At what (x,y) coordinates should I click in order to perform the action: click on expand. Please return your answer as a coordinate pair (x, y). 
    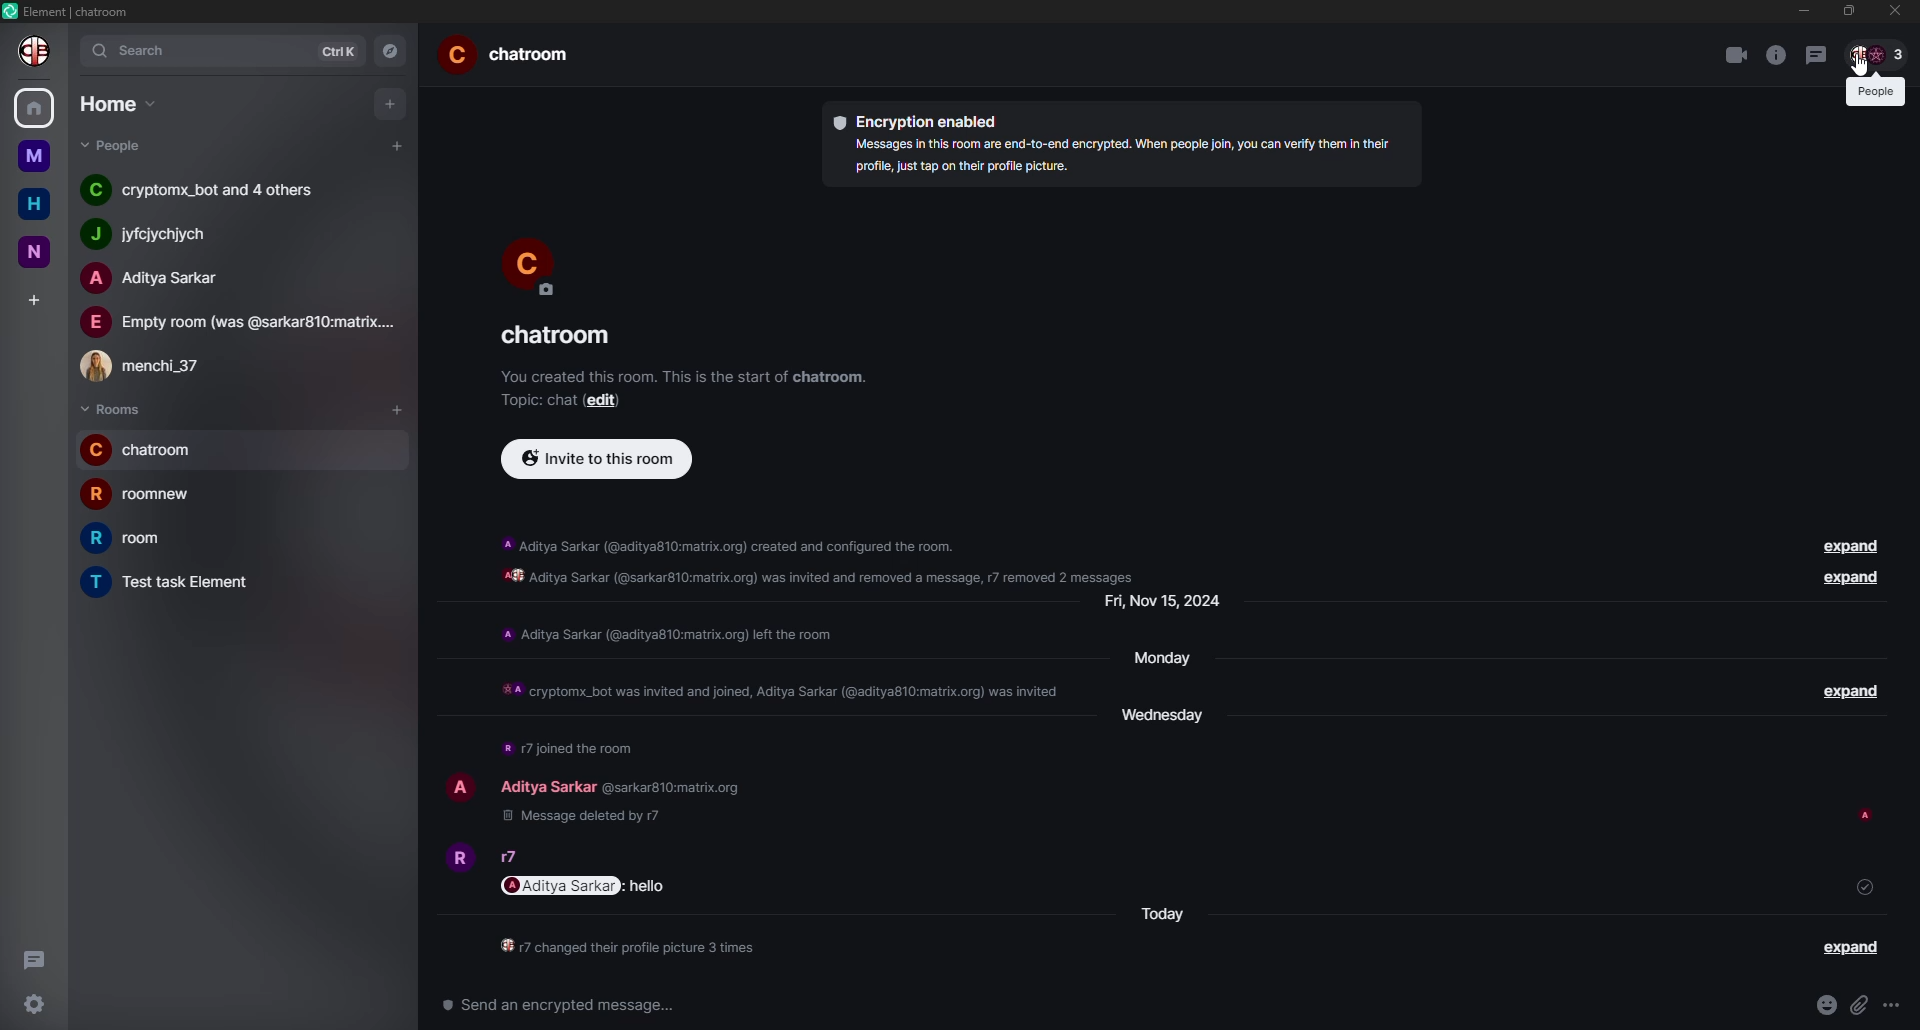
    Looking at the image, I should click on (1854, 578).